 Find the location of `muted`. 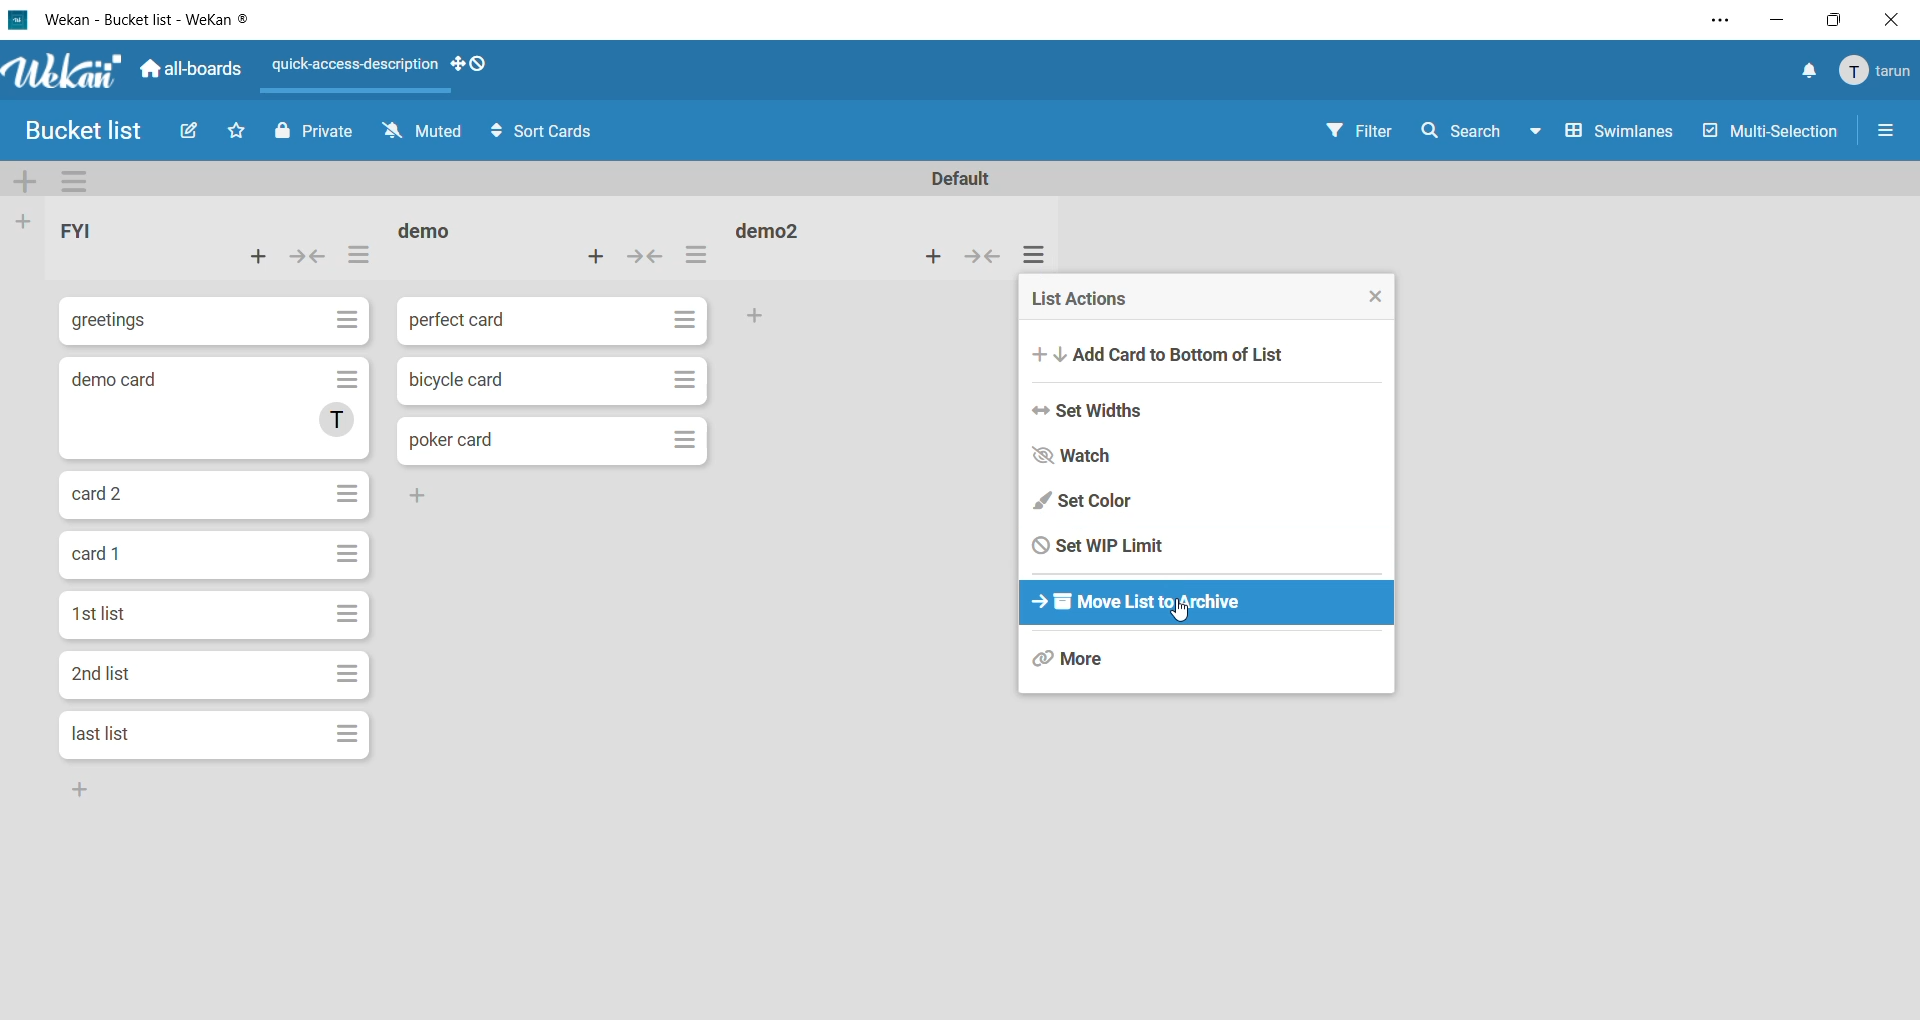

muted is located at coordinates (418, 135).